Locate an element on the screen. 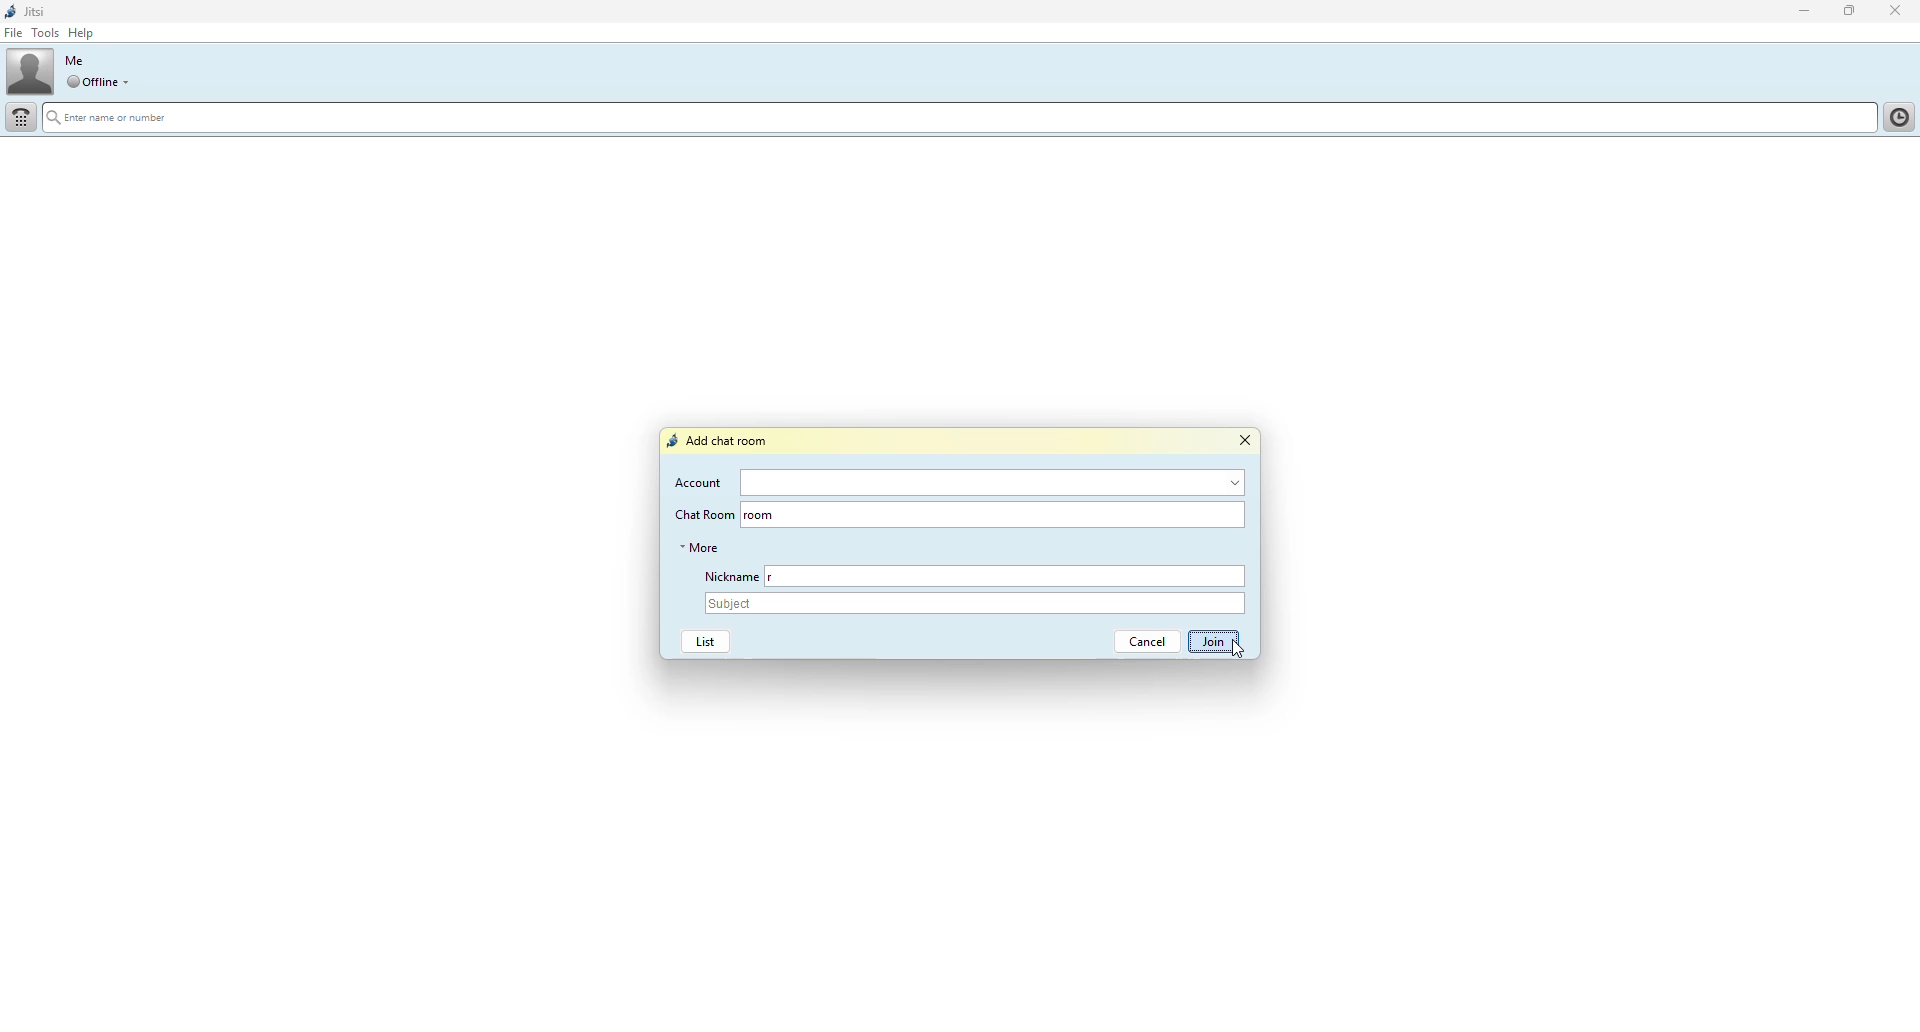  me is located at coordinates (74, 60).